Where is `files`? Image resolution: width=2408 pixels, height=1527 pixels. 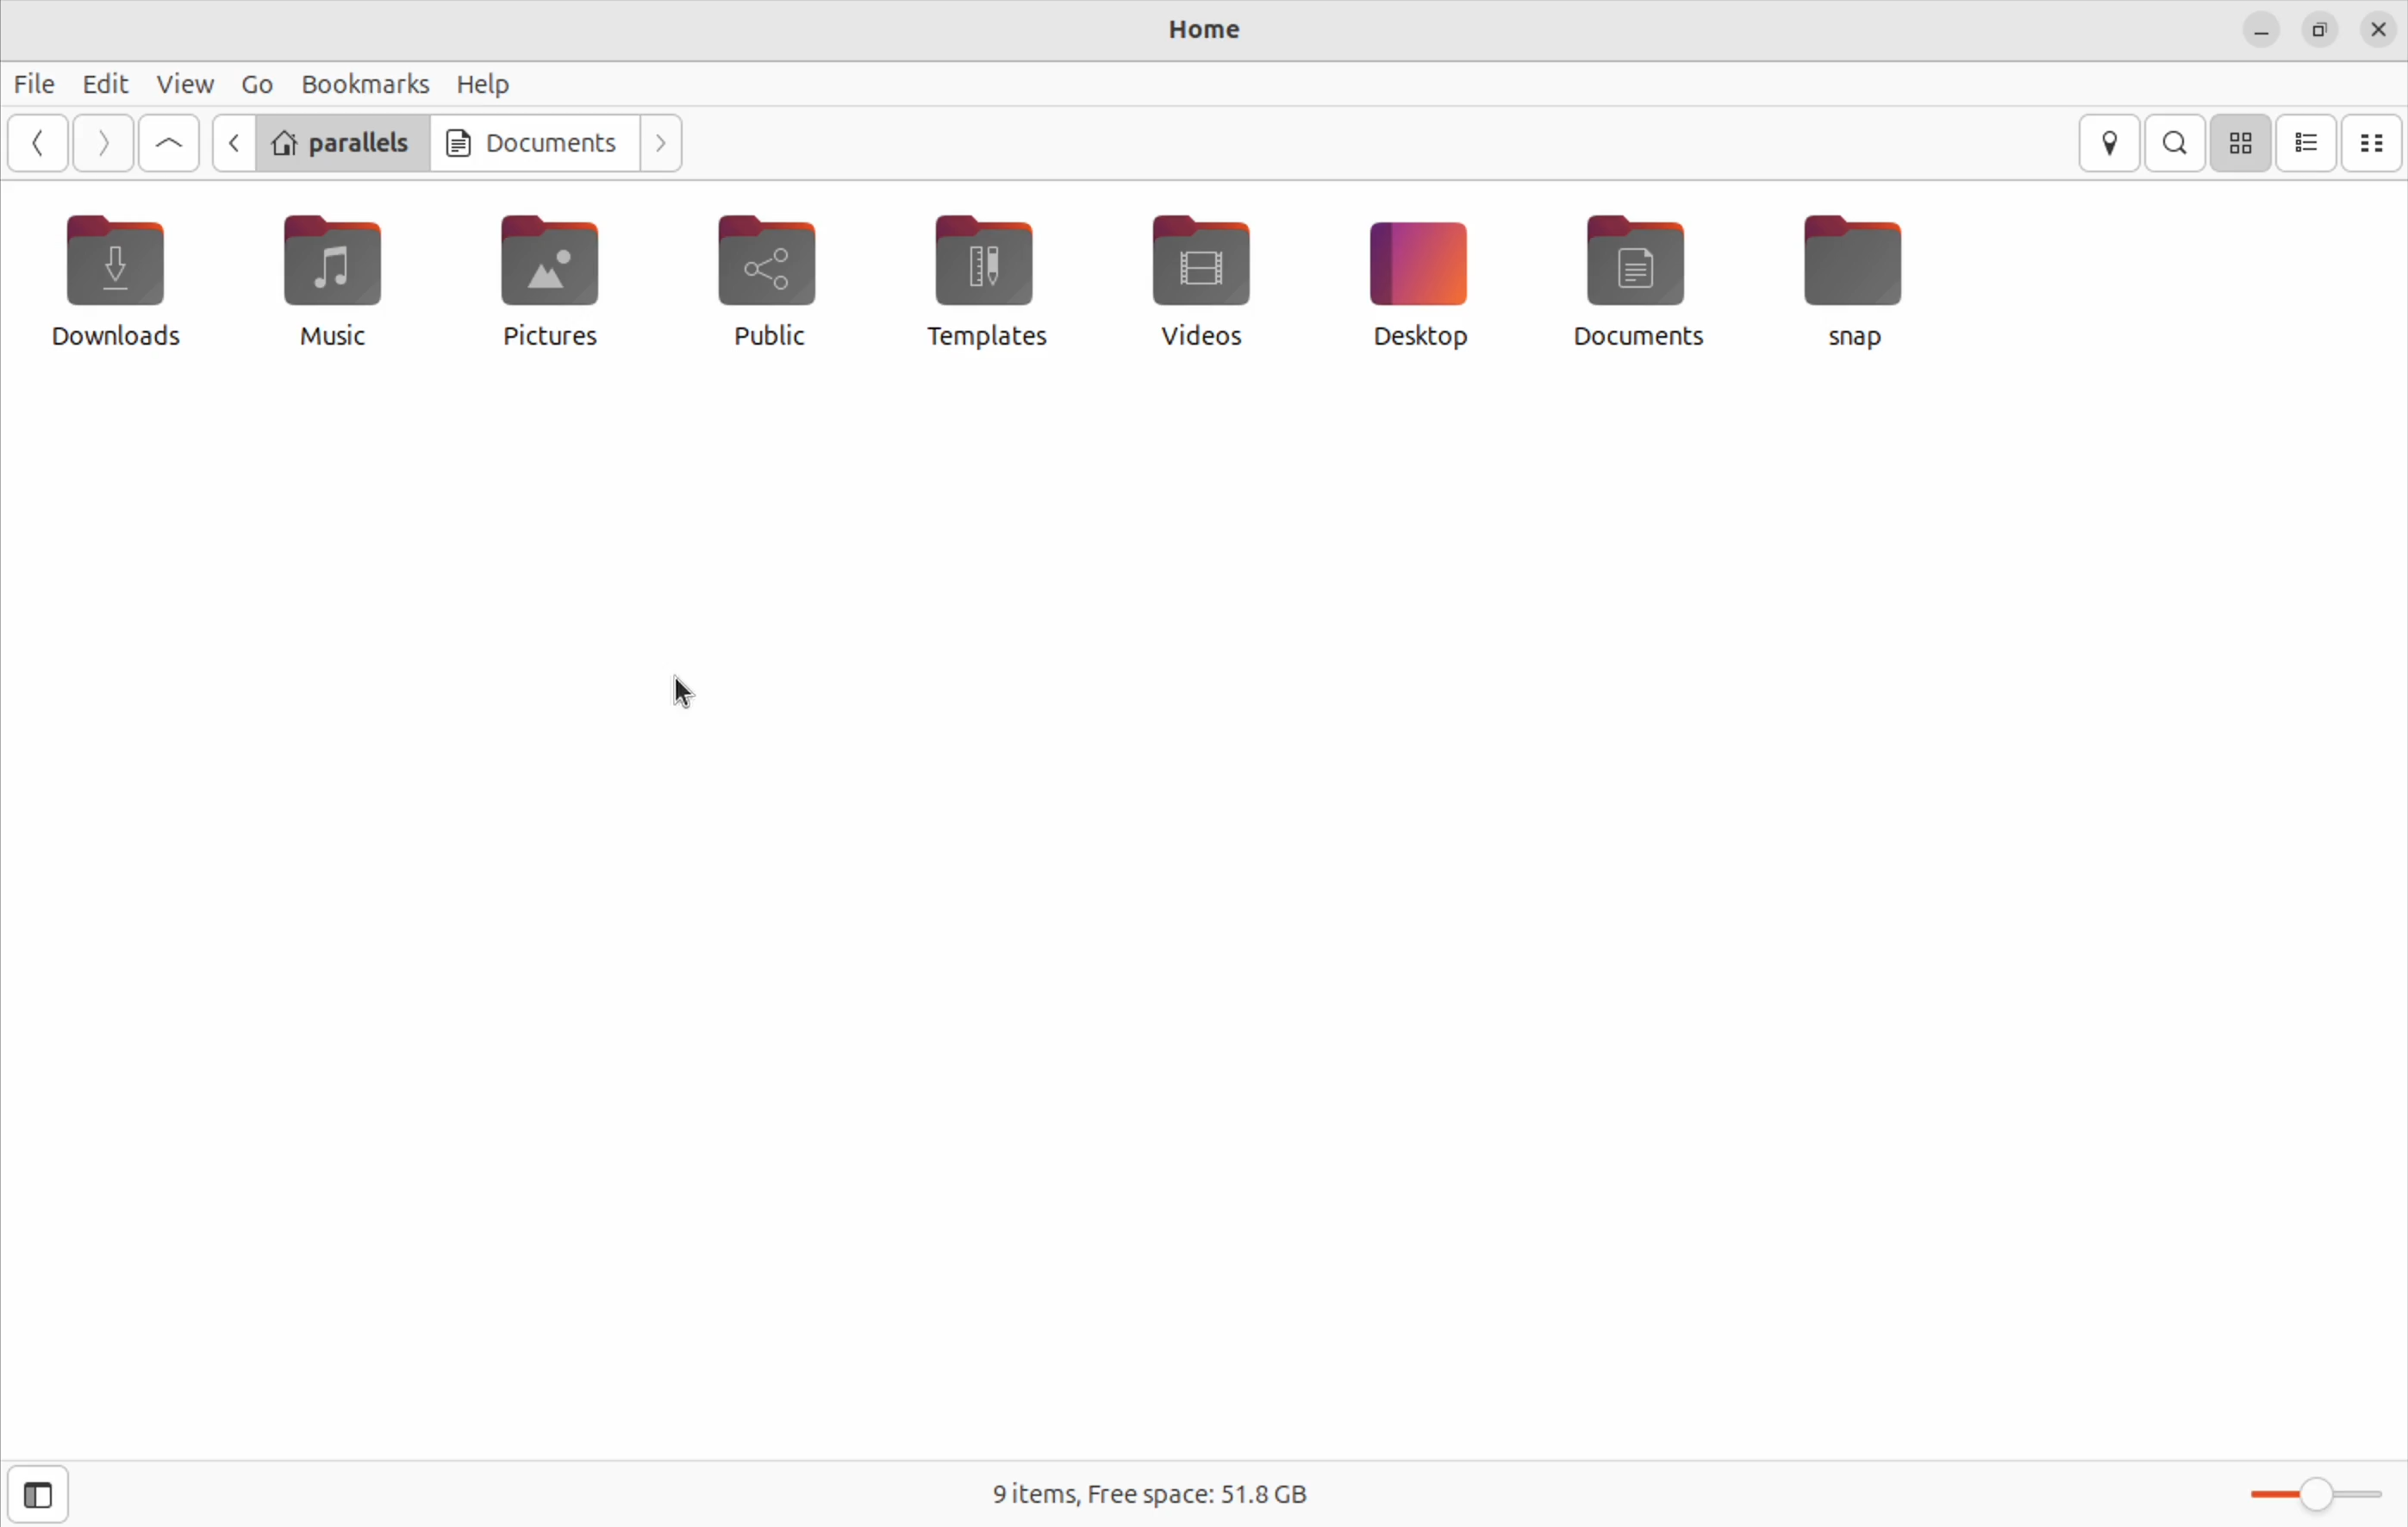
files is located at coordinates (38, 82).